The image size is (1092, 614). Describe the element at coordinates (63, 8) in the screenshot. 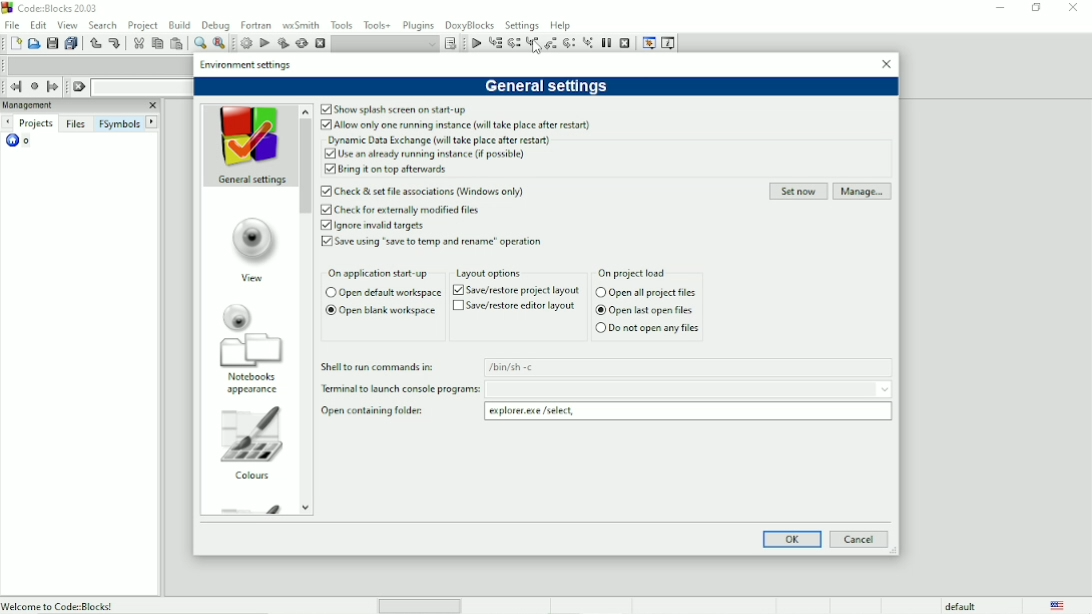

I see `Title` at that location.